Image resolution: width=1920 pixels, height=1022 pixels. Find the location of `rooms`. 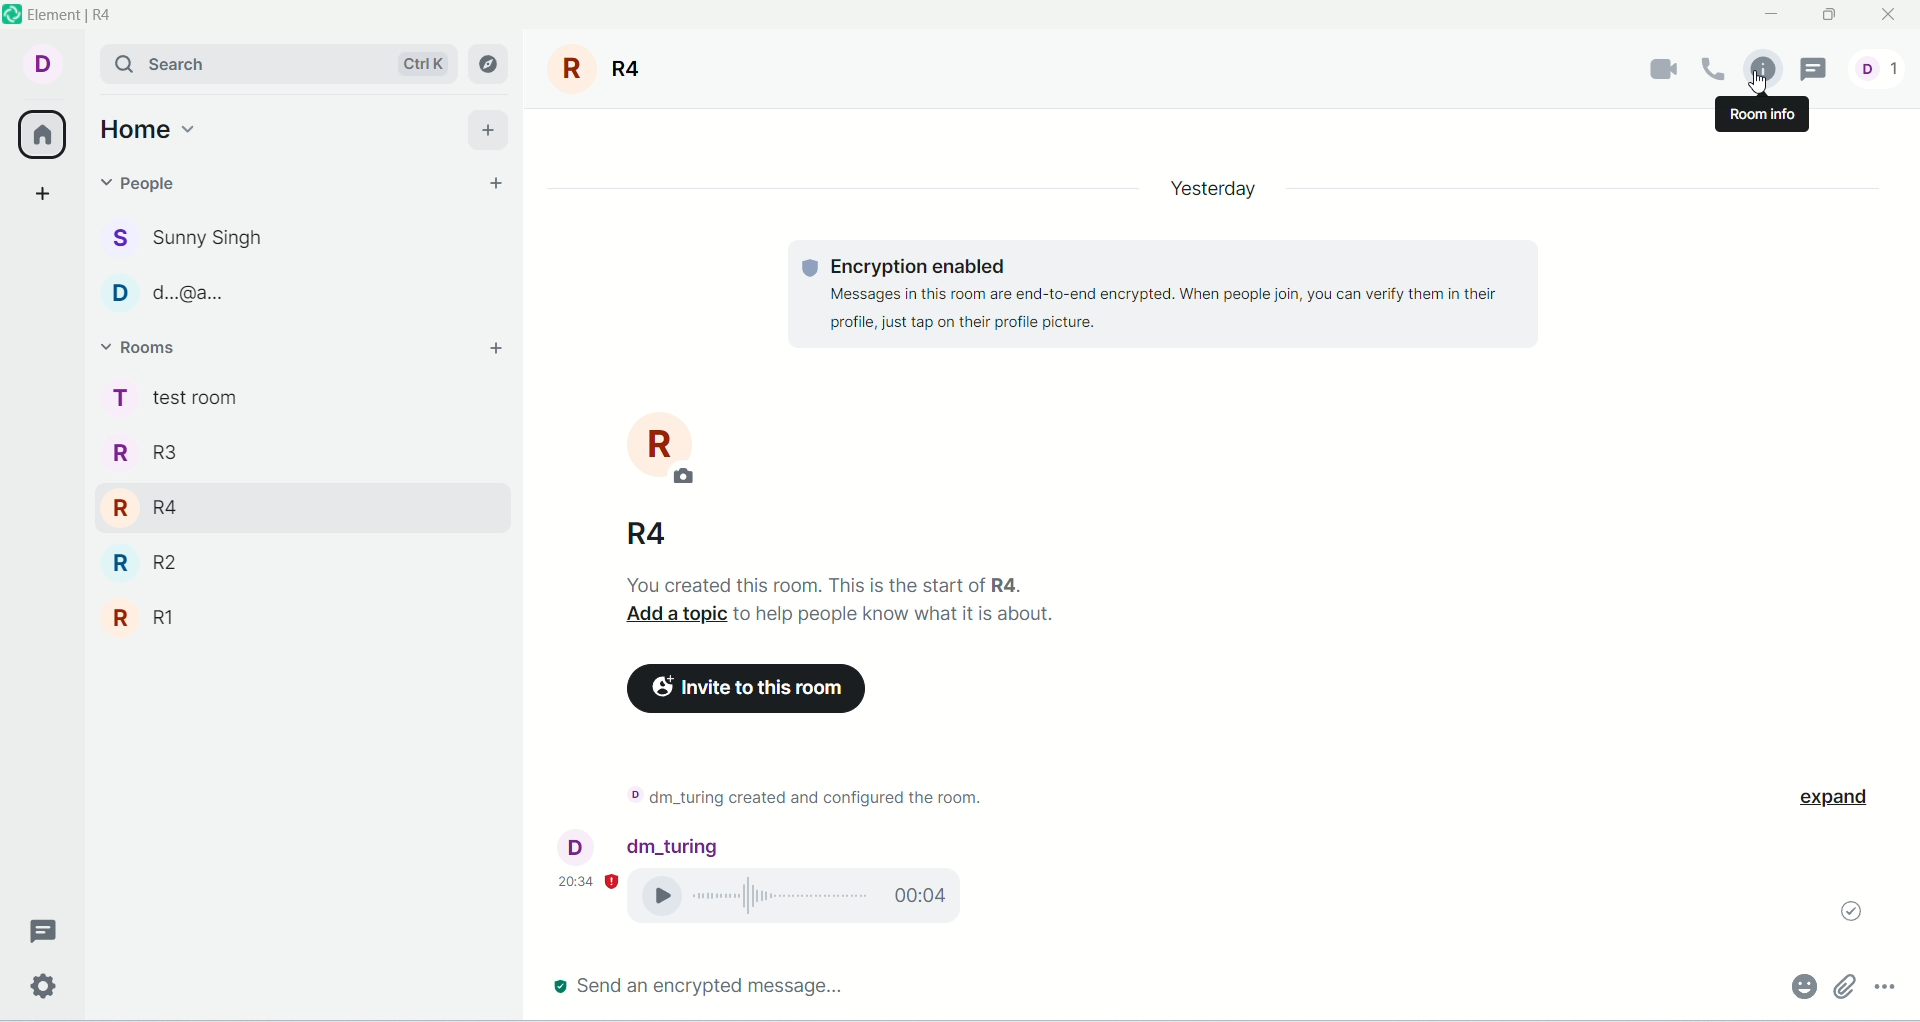

rooms is located at coordinates (173, 515).